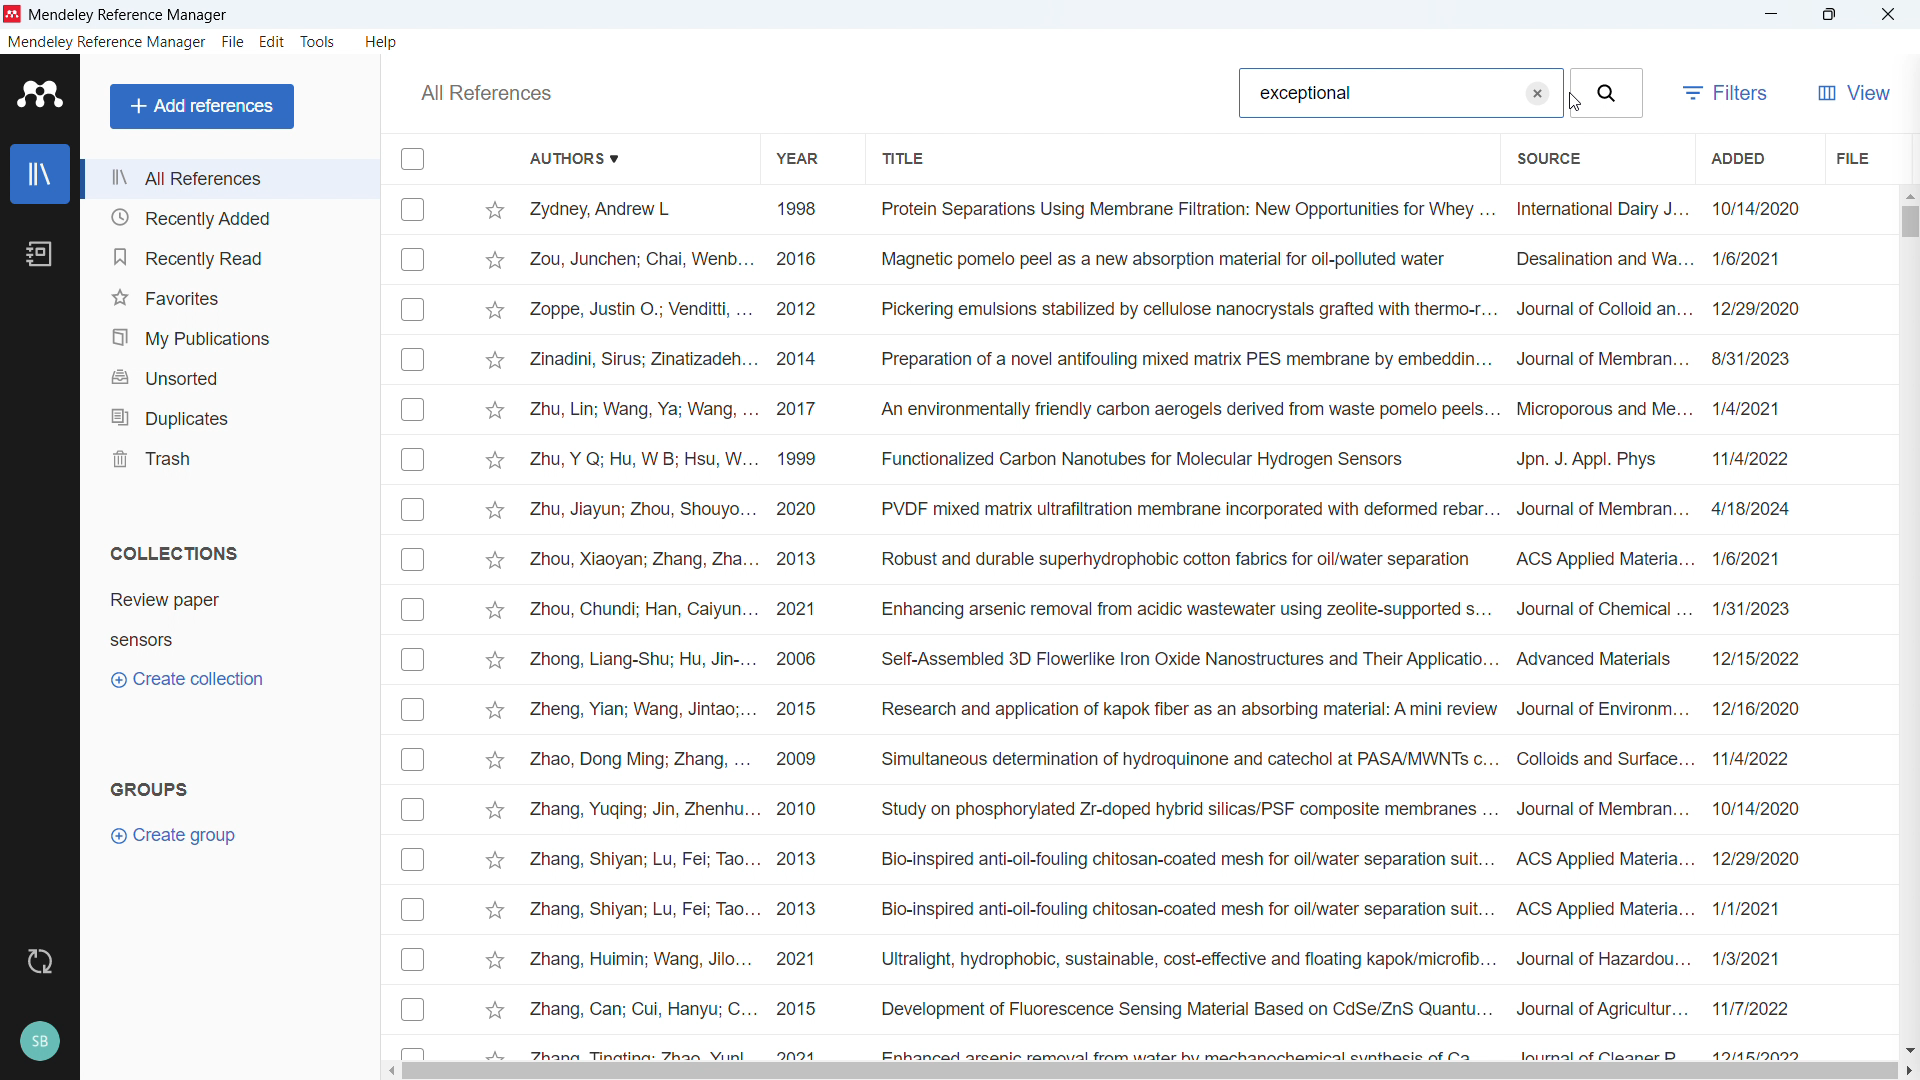 The width and height of the screenshot is (1920, 1080). What do you see at coordinates (165, 599) in the screenshot?
I see `Collection 1 ` at bounding box center [165, 599].